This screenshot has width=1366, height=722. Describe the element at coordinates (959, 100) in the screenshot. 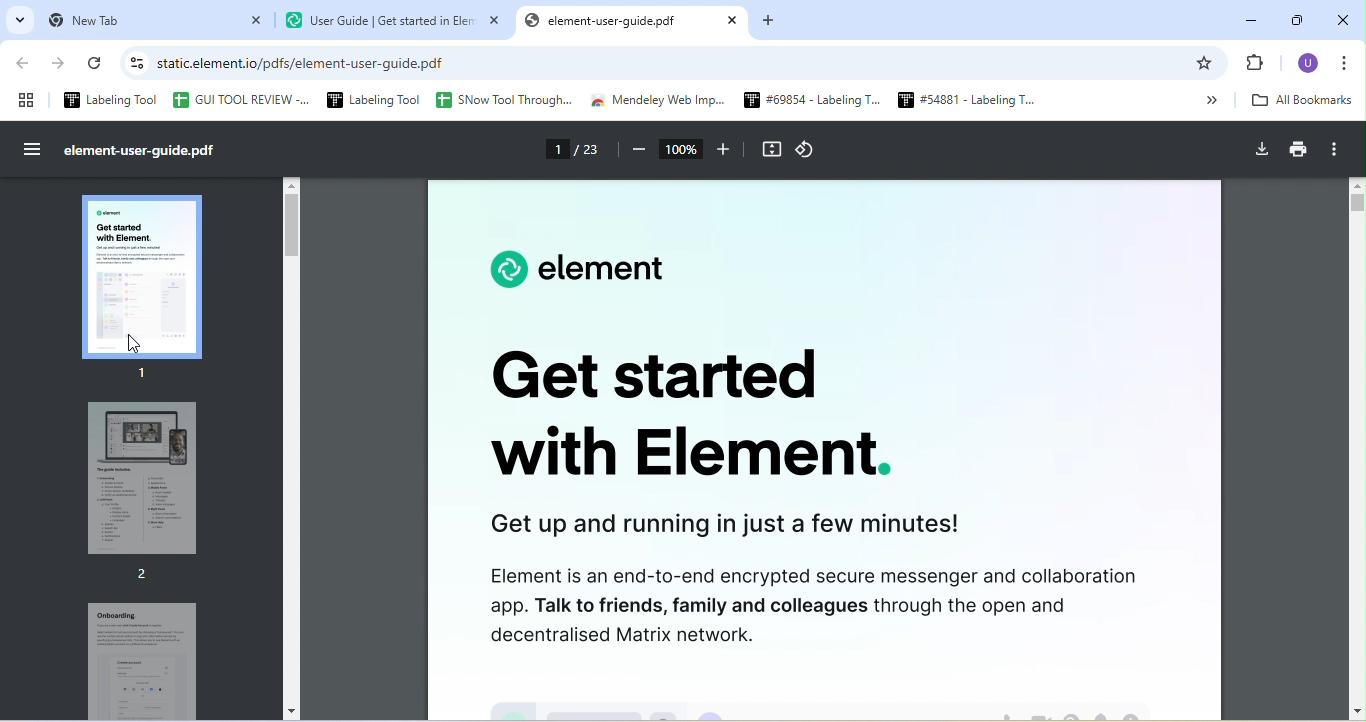

I see `#54881 - Labeling T...` at that location.